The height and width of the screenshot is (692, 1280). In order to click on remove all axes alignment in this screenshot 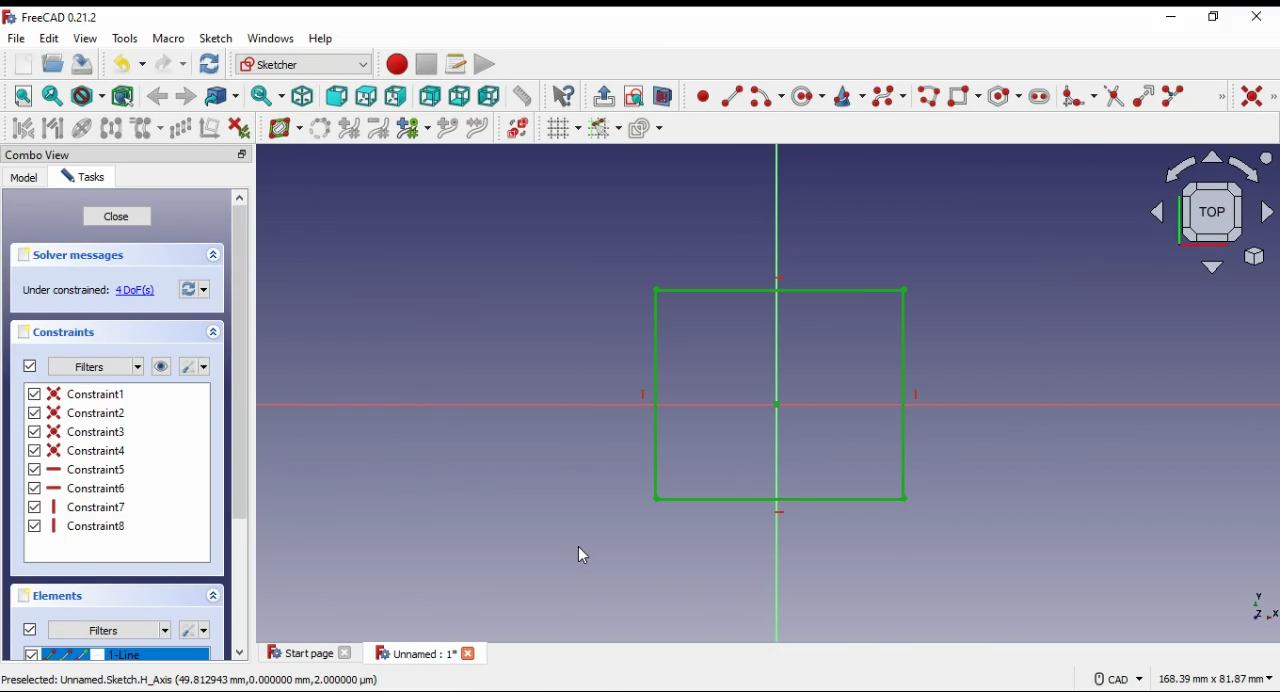, I will do `click(210, 127)`.